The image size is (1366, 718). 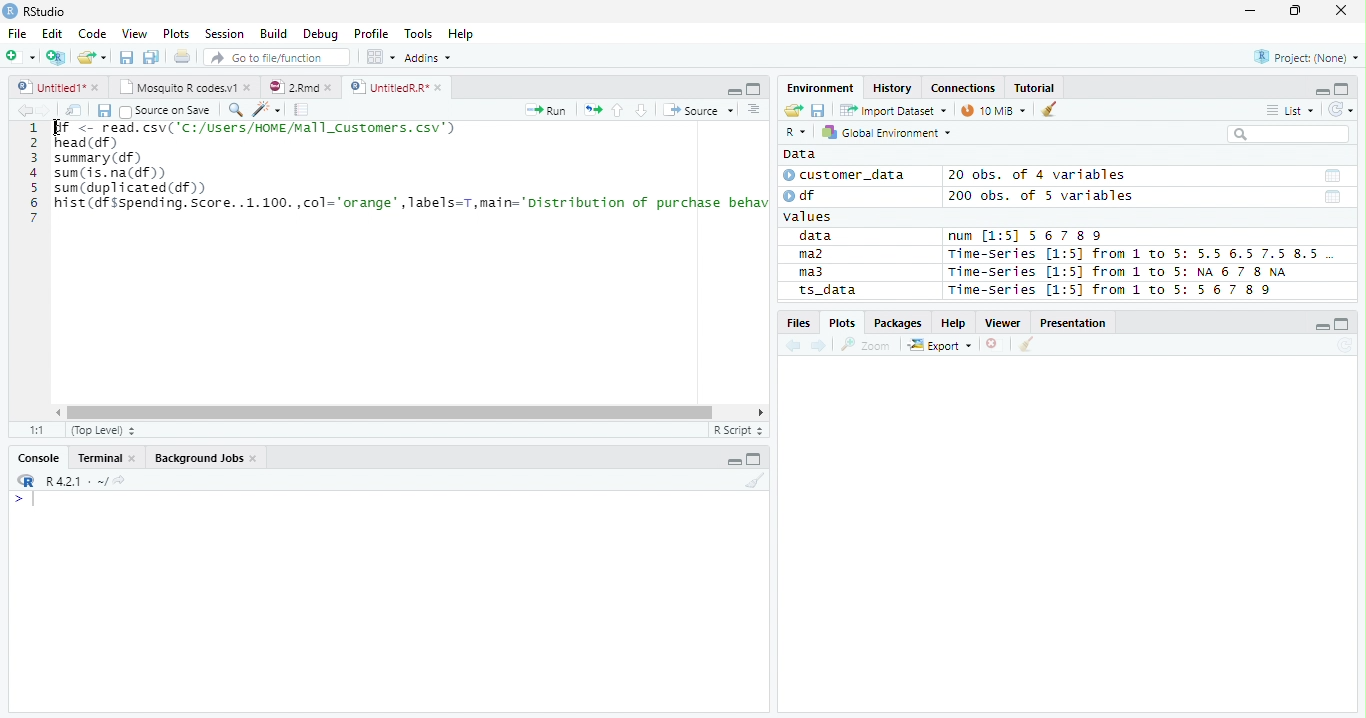 What do you see at coordinates (848, 175) in the screenshot?
I see `customer_data` at bounding box center [848, 175].